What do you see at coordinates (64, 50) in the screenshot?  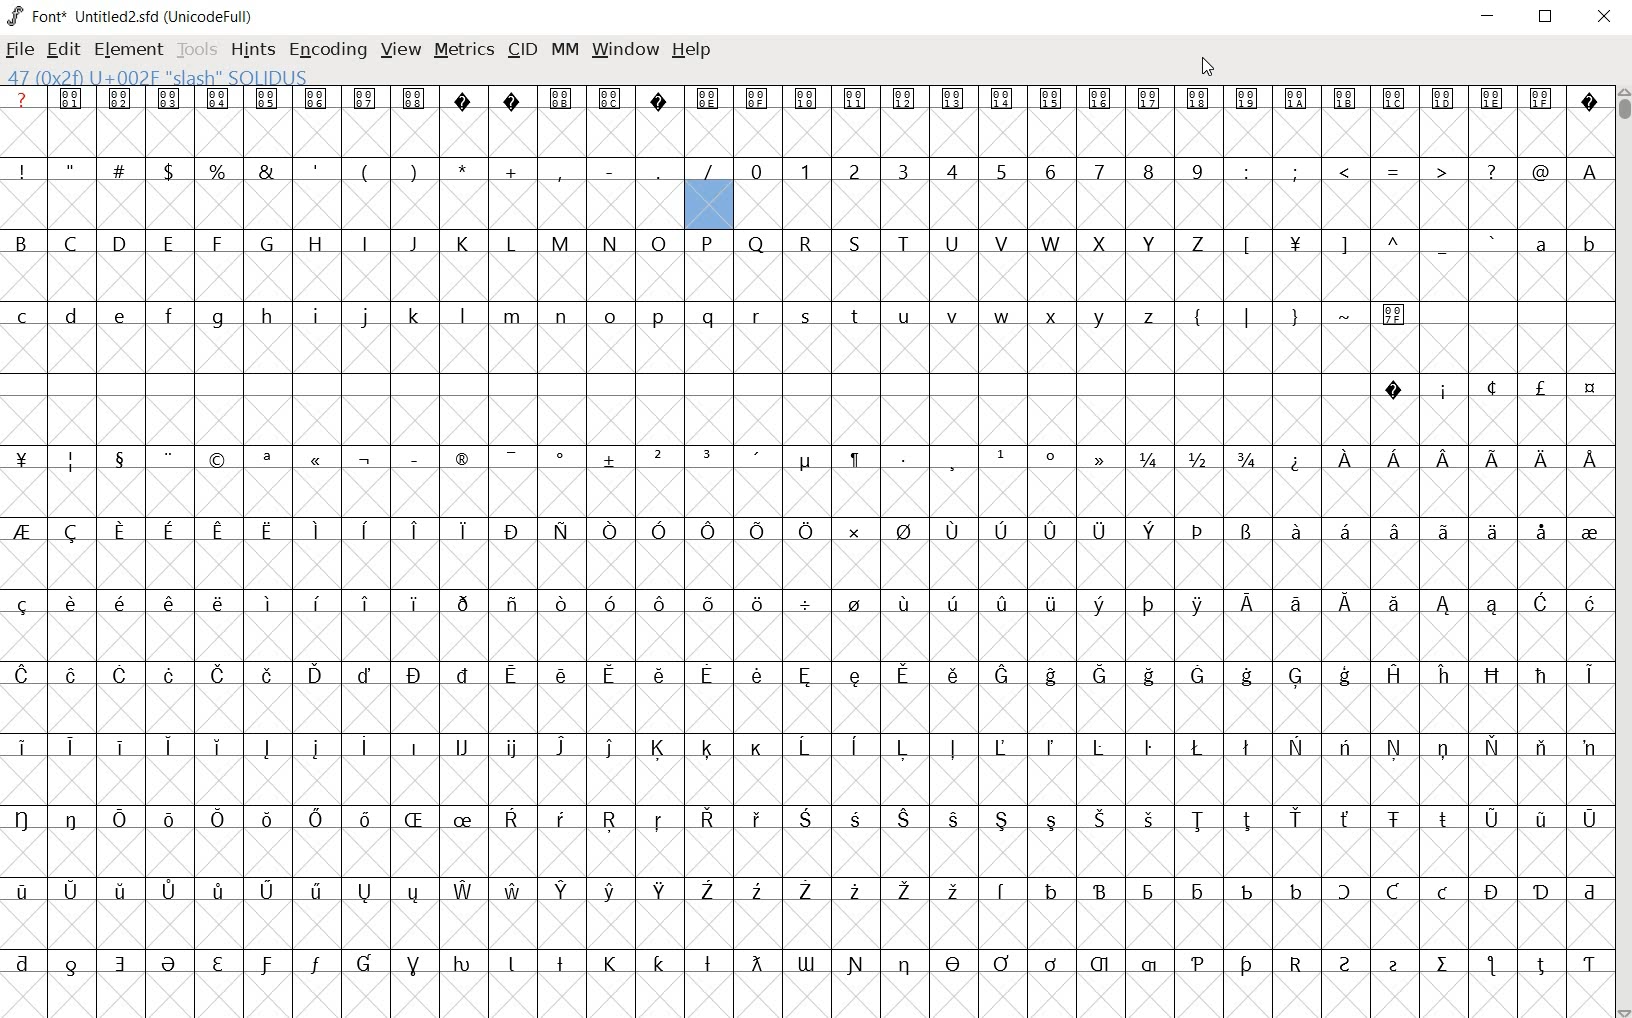 I see `EDIT` at bounding box center [64, 50].